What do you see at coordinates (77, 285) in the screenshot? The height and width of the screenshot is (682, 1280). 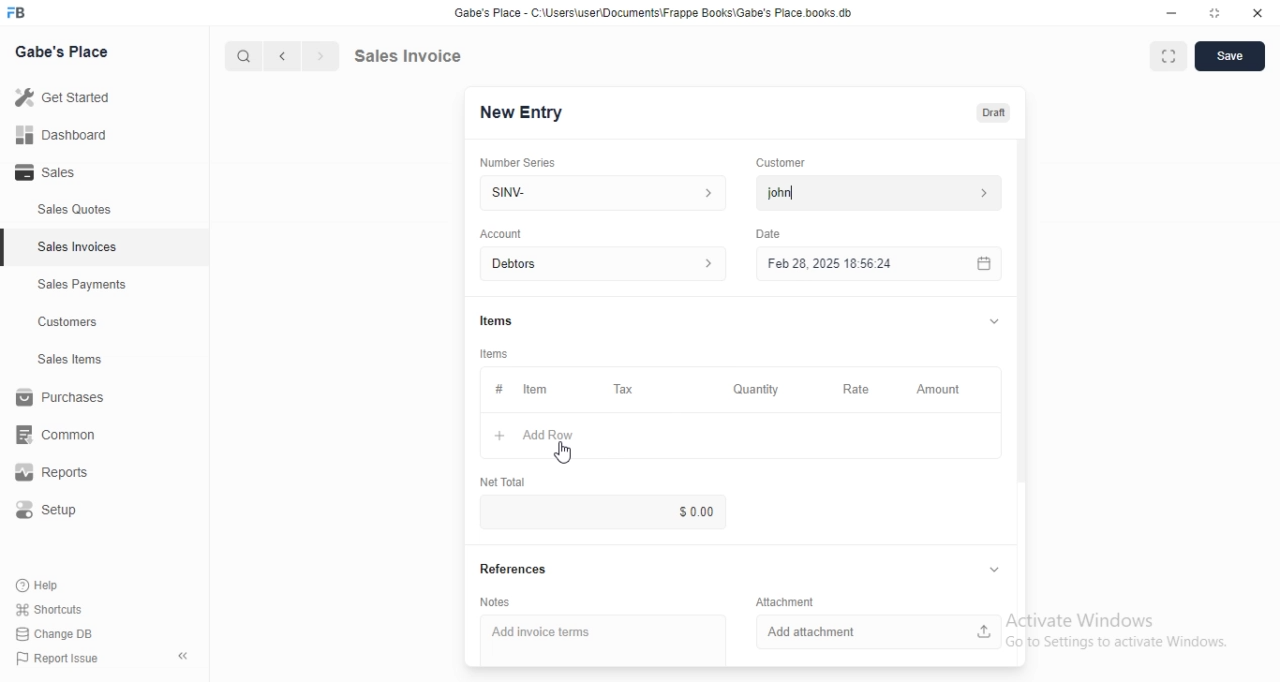 I see `Sales Payments` at bounding box center [77, 285].